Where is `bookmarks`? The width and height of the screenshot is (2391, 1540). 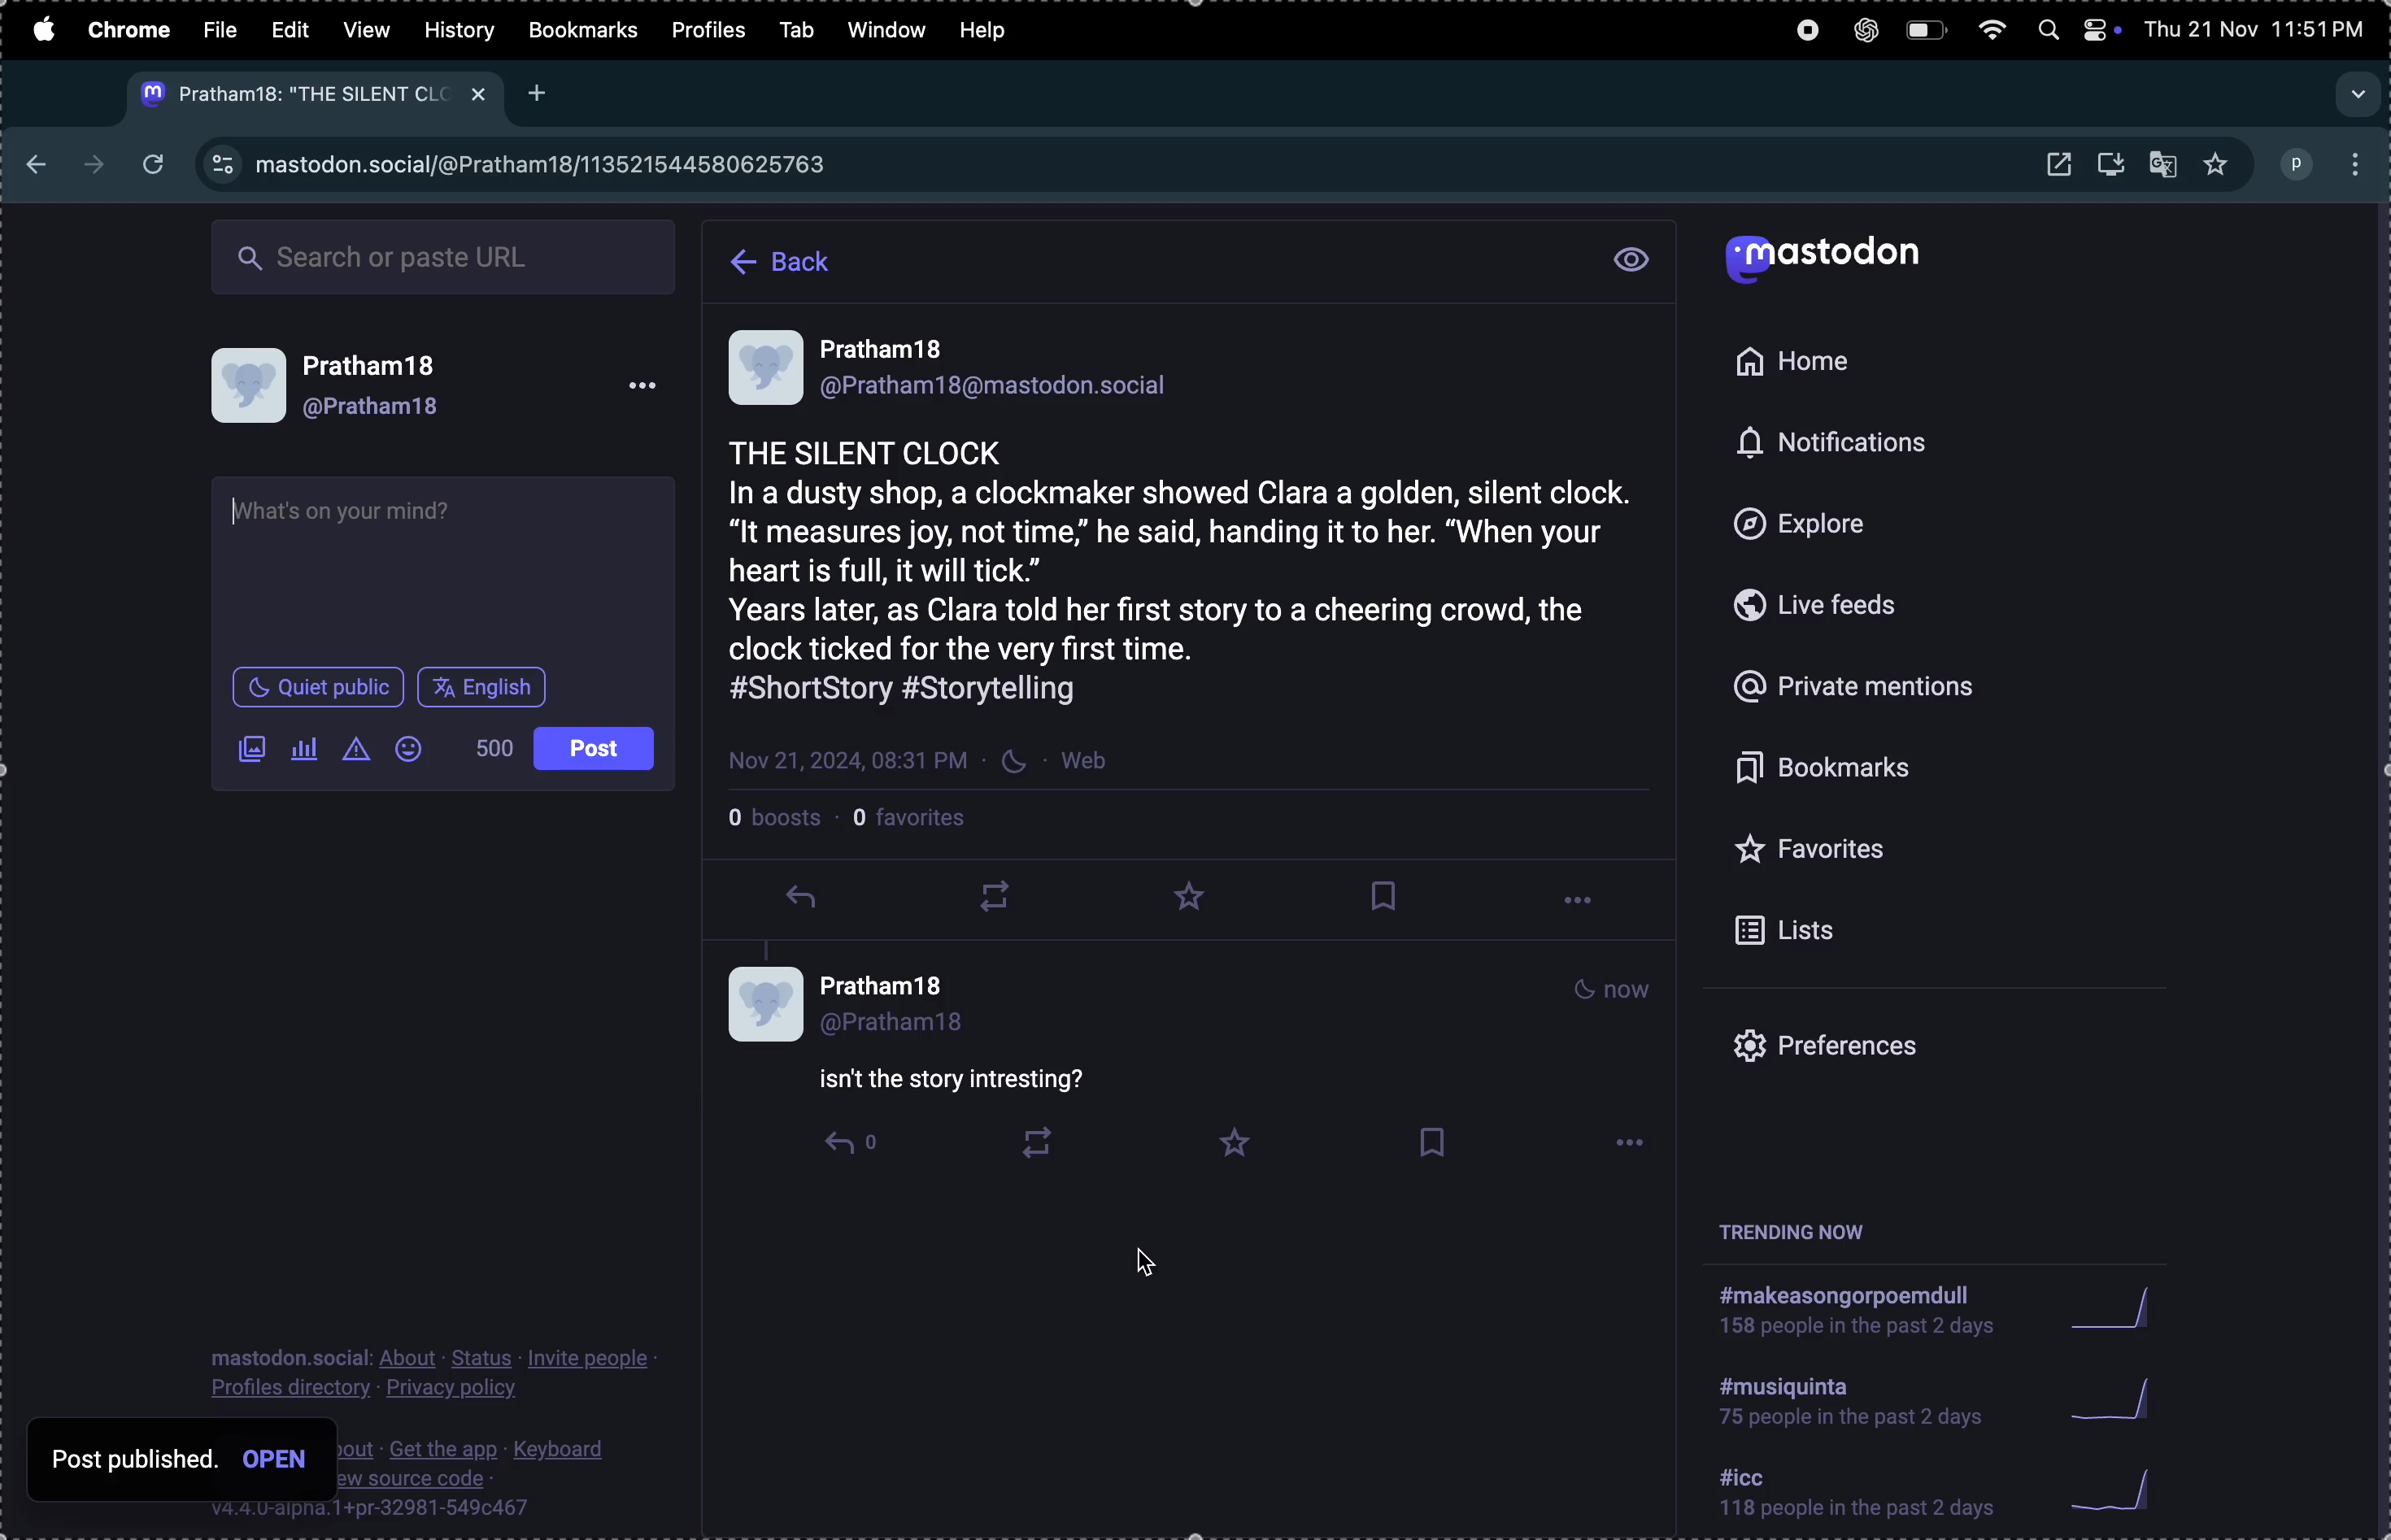 bookmarks is located at coordinates (582, 33).